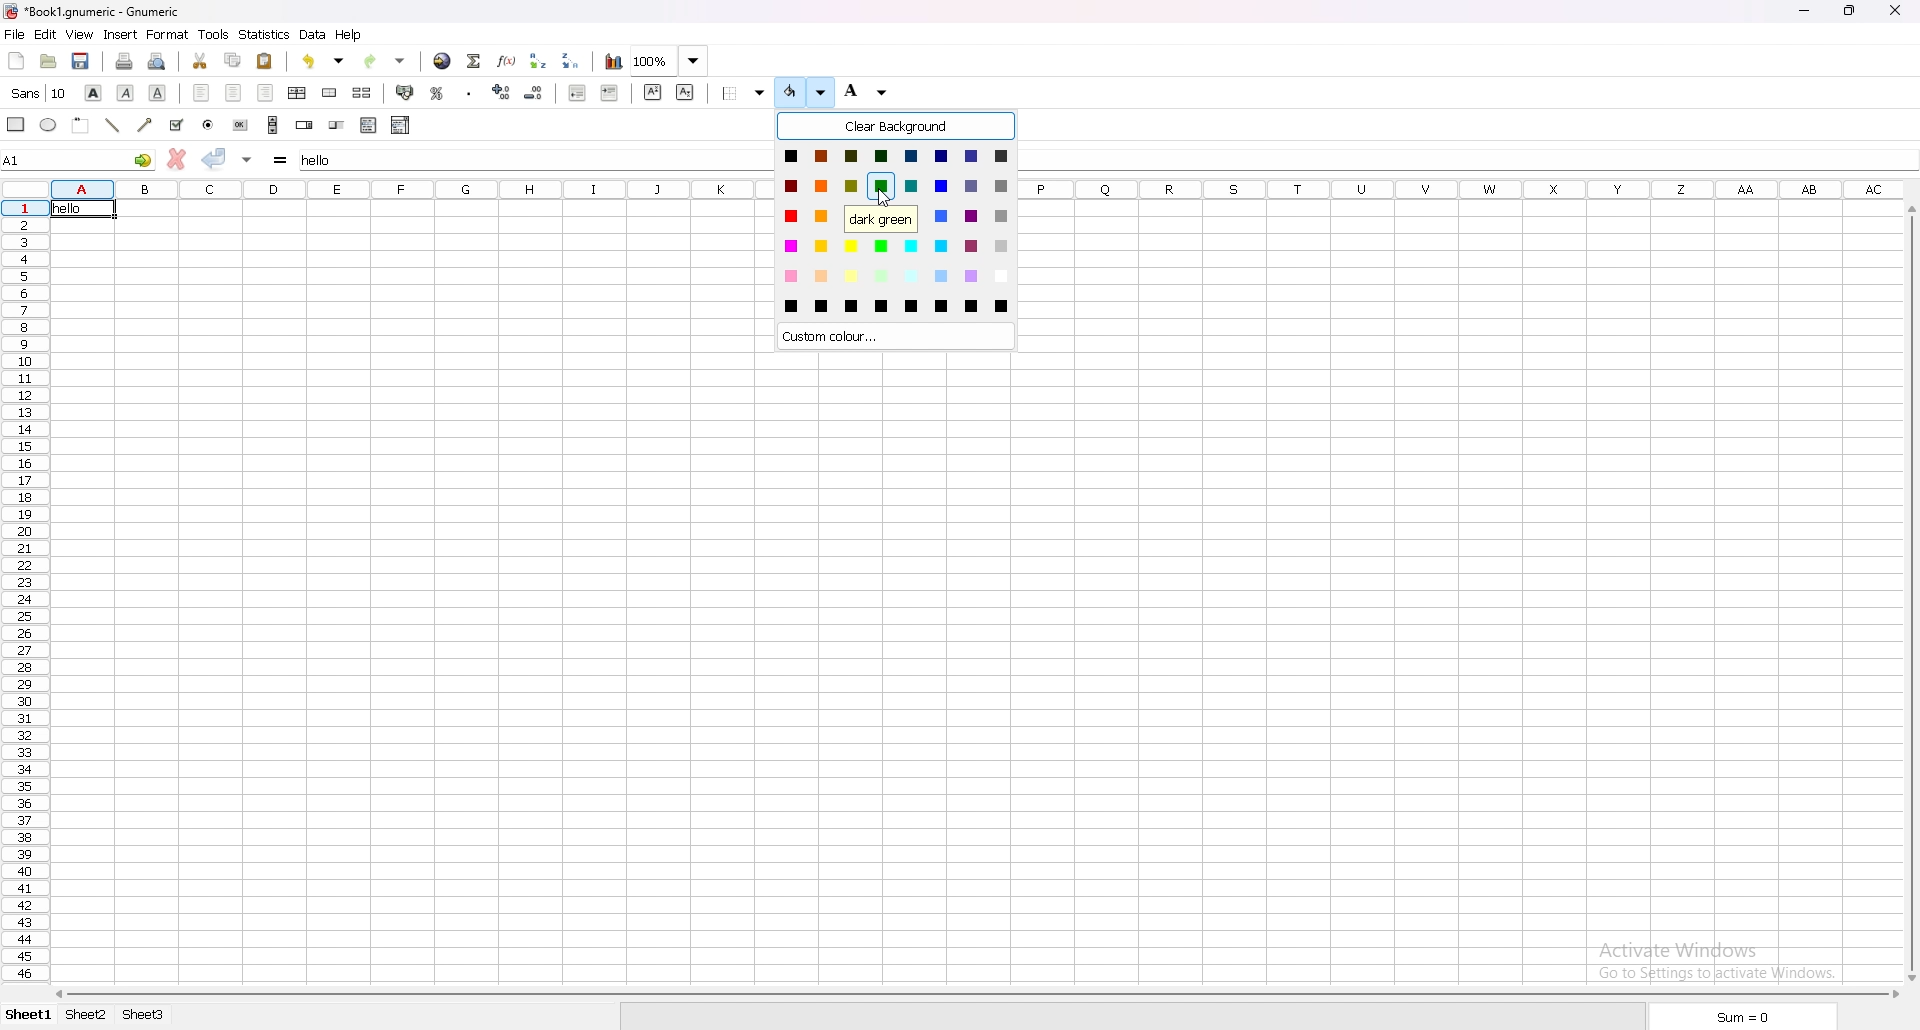 This screenshot has height=1030, width=1920. What do you see at coordinates (384, 61) in the screenshot?
I see `redo` at bounding box center [384, 61].